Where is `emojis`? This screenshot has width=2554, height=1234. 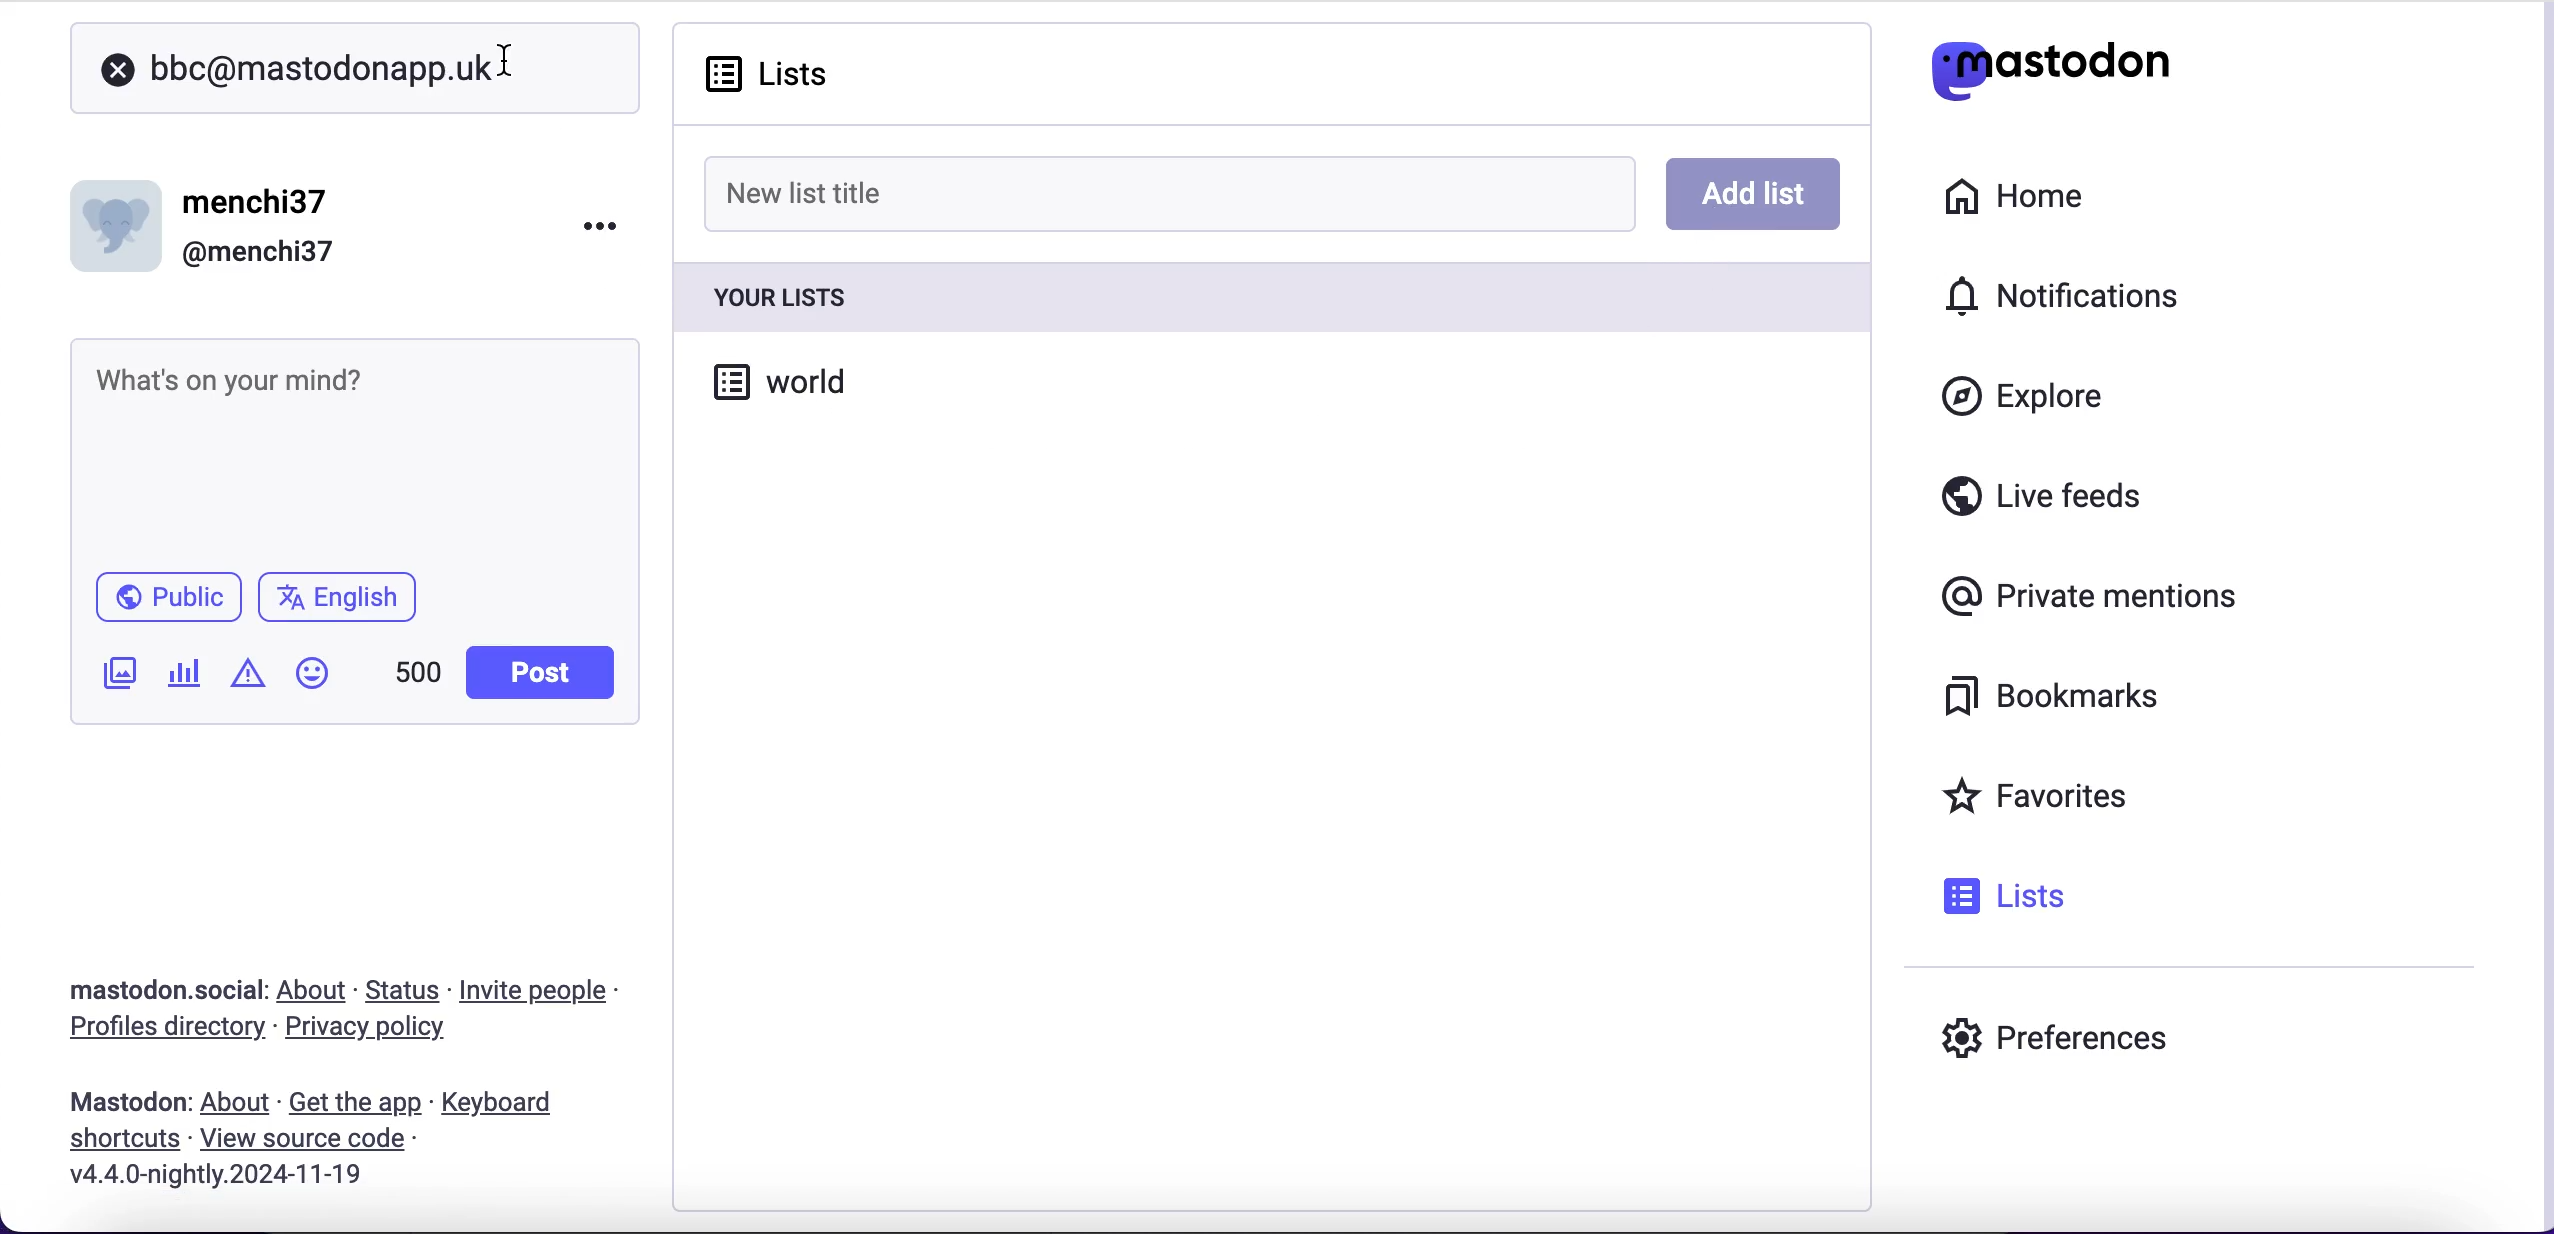 emojis is located at coordinates (321, 683).